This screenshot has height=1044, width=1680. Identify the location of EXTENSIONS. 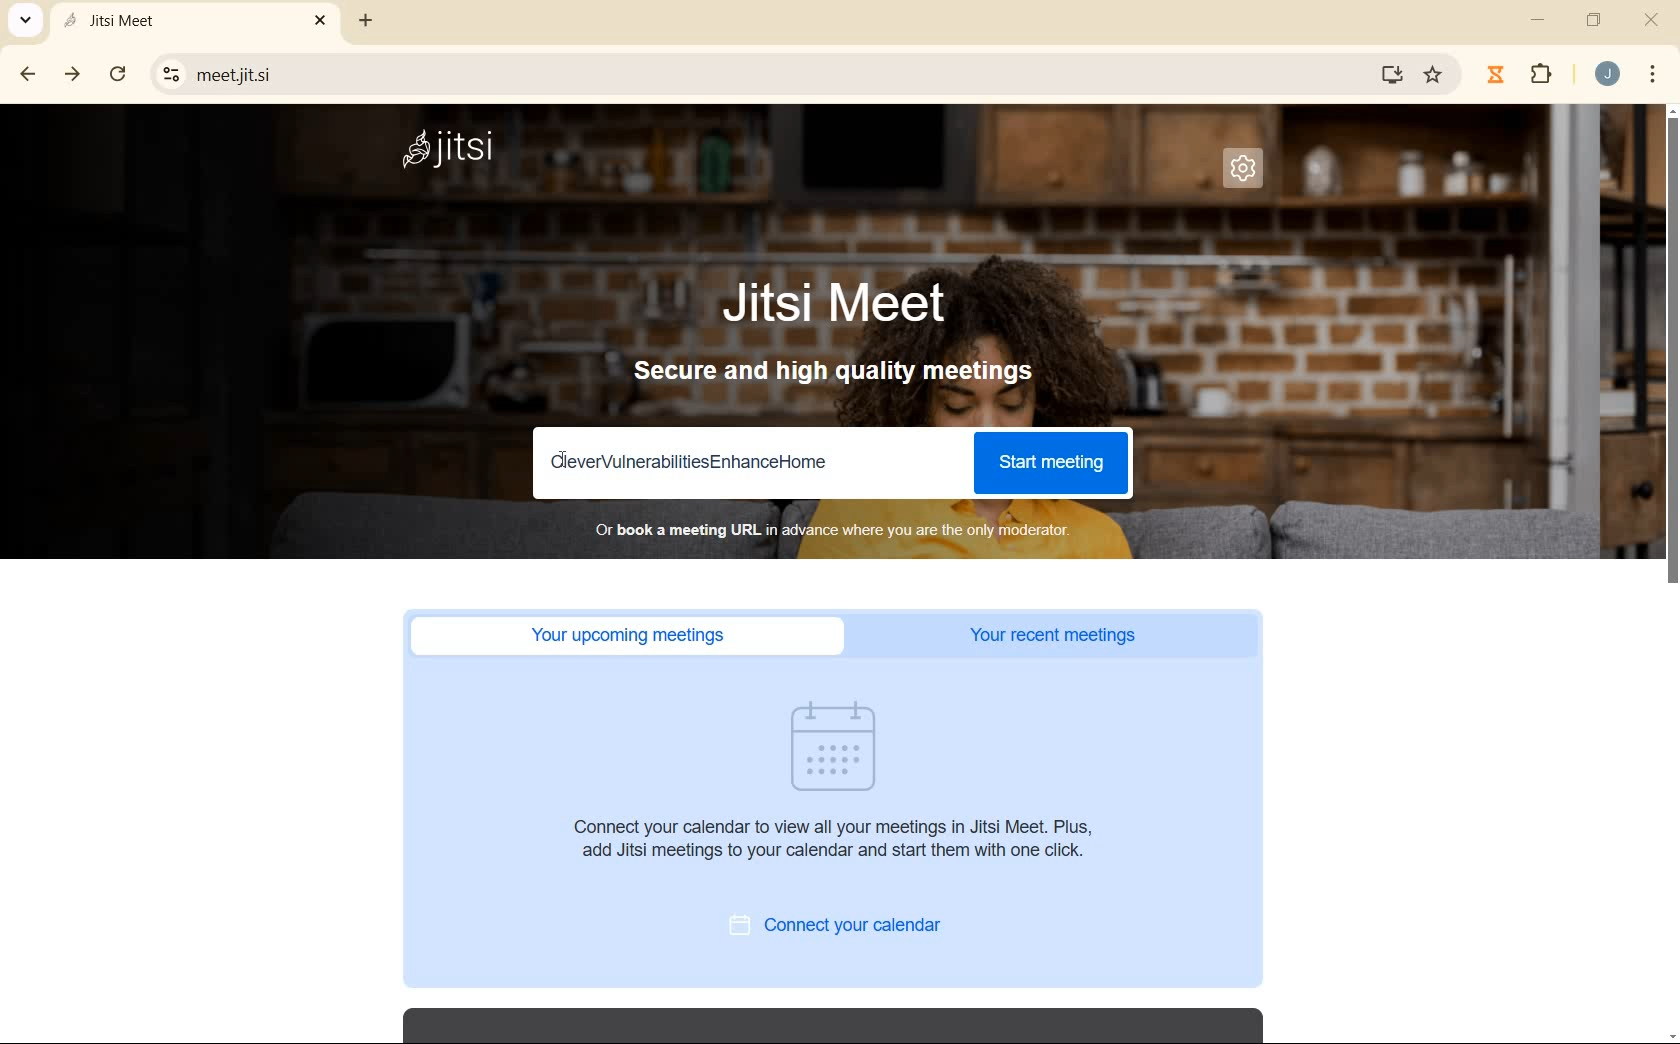
(1544, 75).